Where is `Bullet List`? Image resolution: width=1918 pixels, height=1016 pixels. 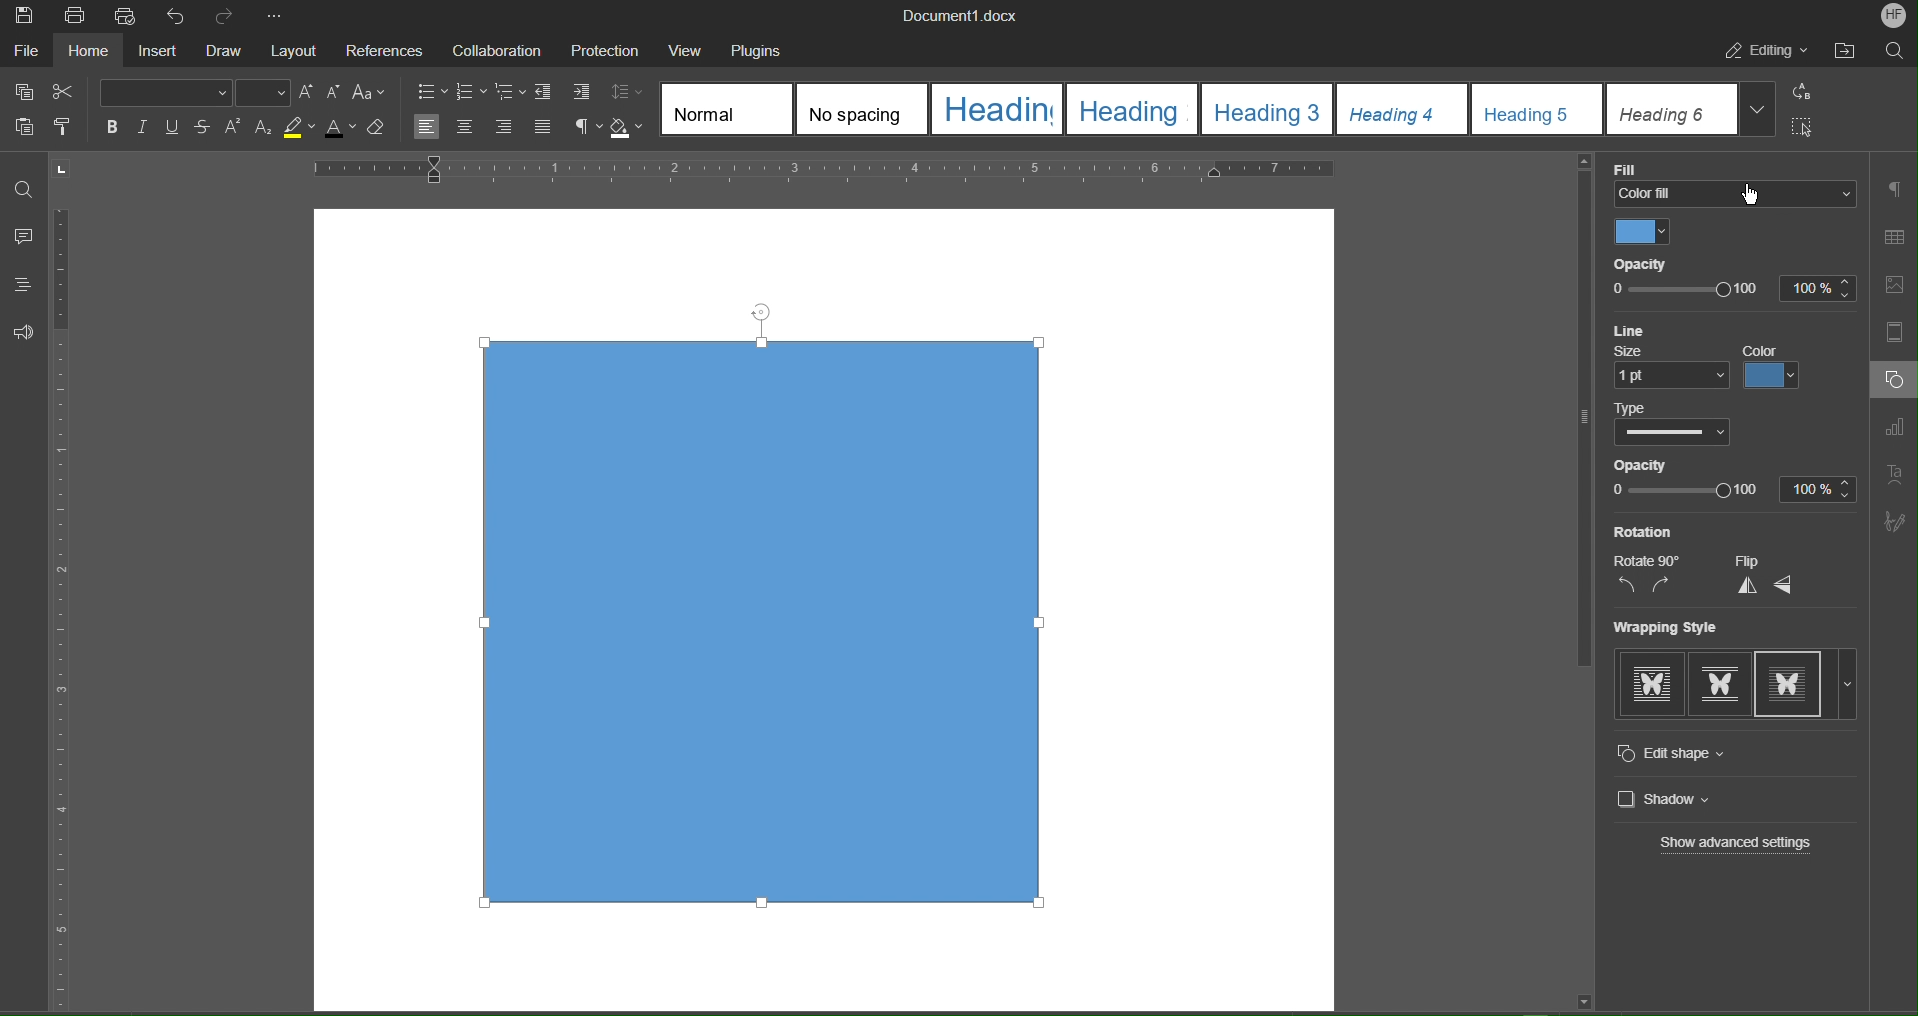 Bullet List is located at coordinates (431, 90).